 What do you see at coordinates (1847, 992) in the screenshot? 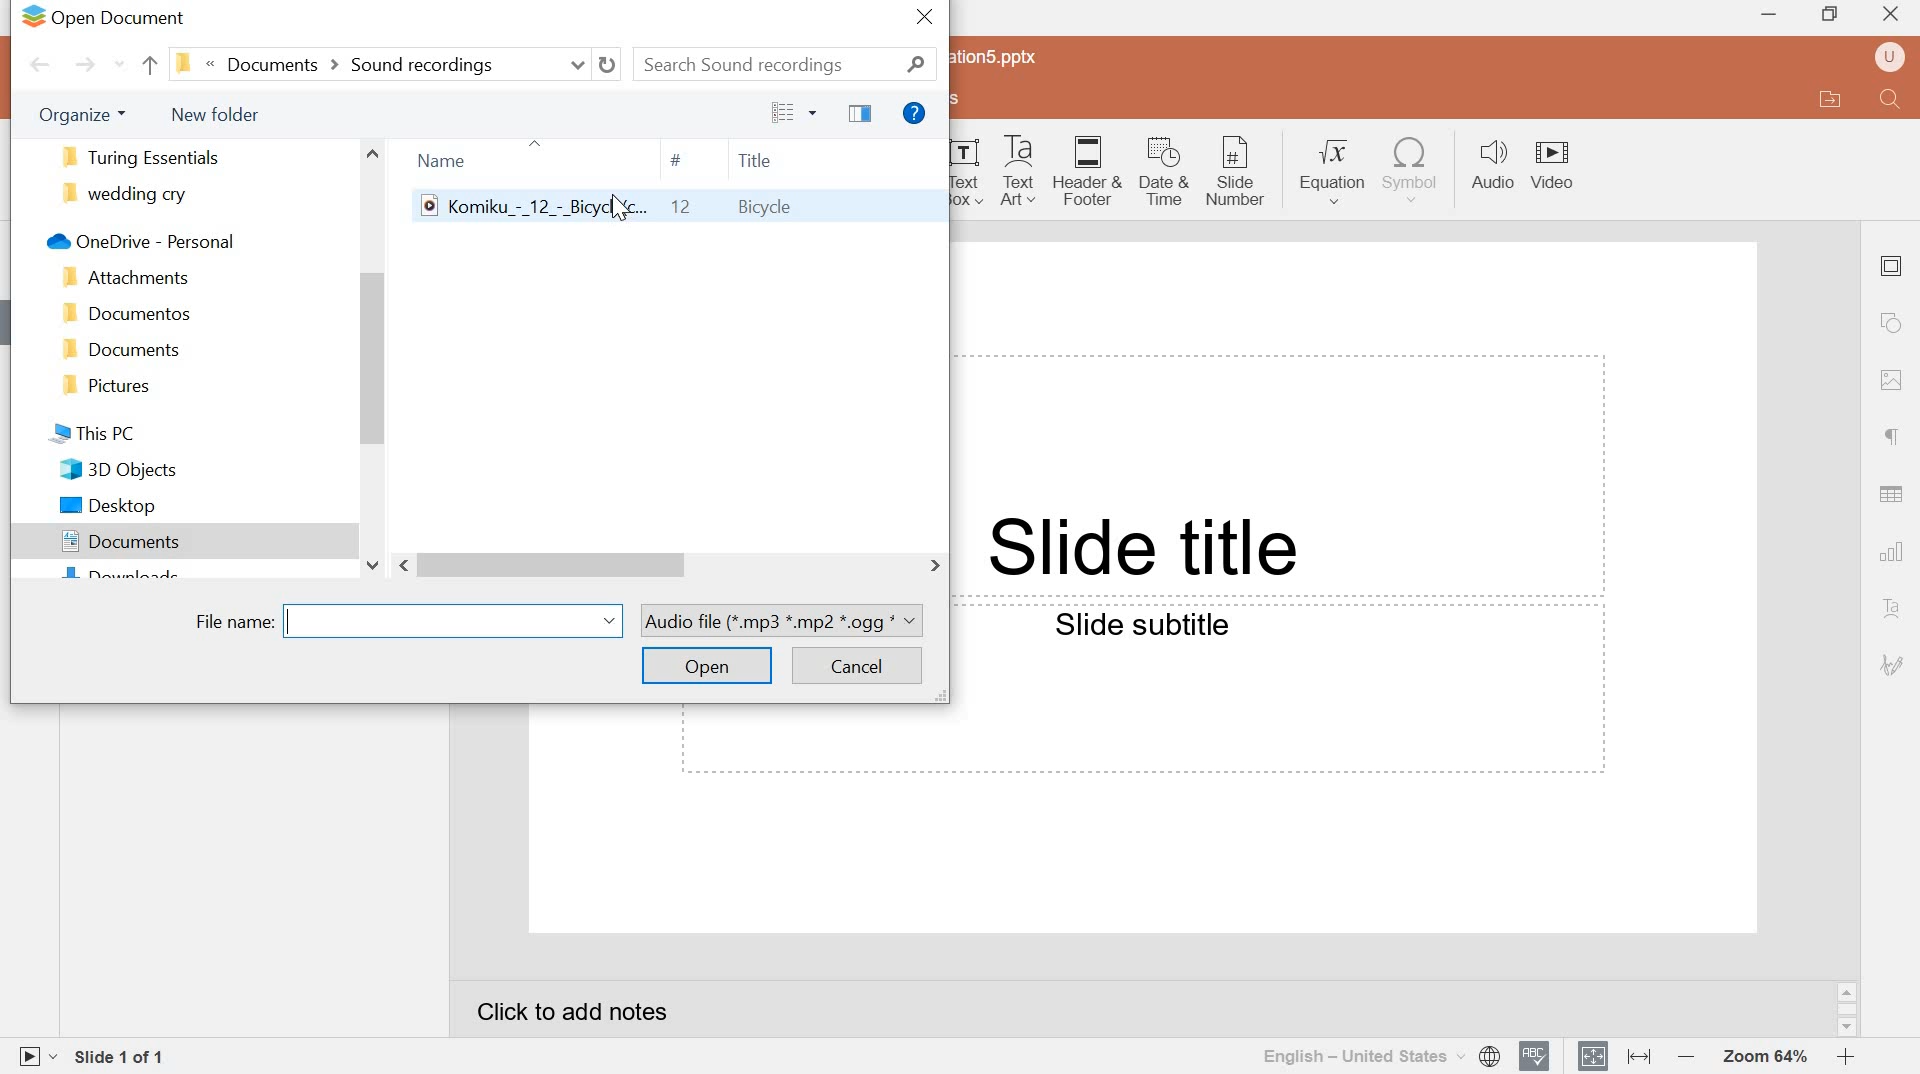
I see `scroll up` at bounding box center [1847, 992].